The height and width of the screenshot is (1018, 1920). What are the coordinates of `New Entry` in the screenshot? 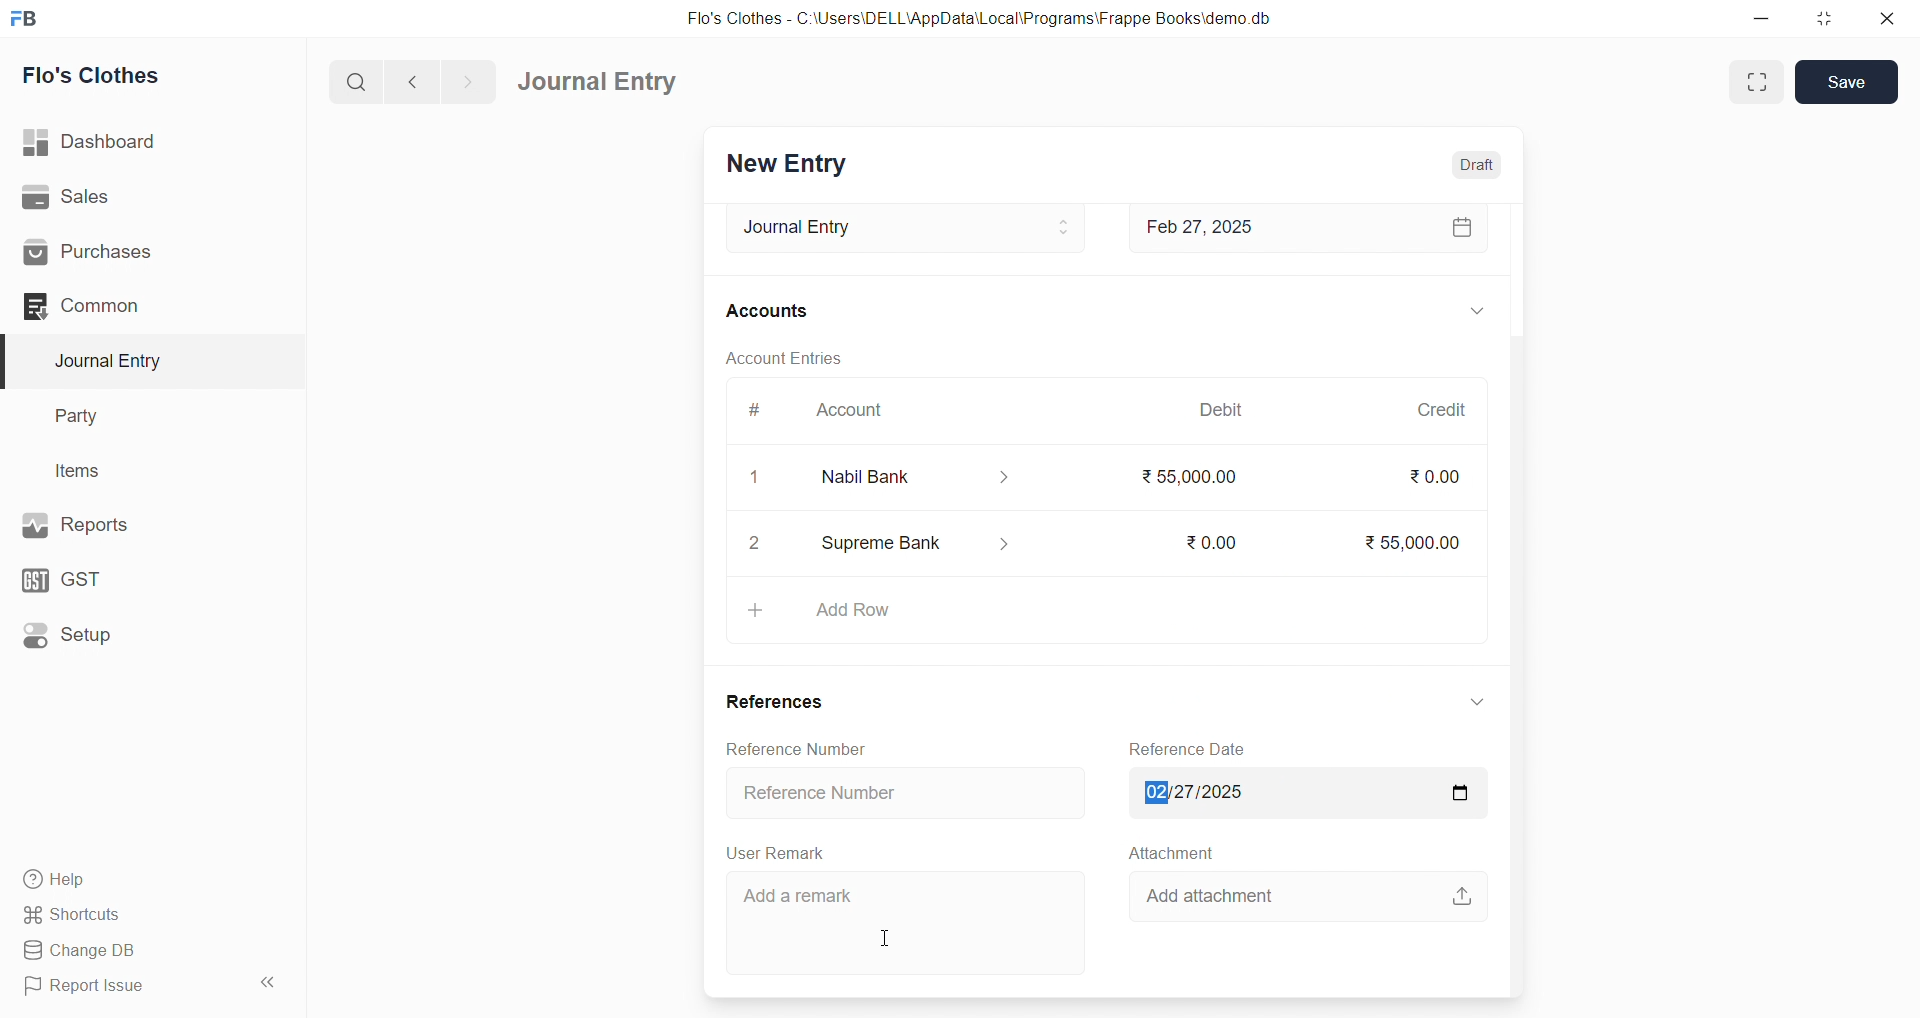 It's located at (790, 165).